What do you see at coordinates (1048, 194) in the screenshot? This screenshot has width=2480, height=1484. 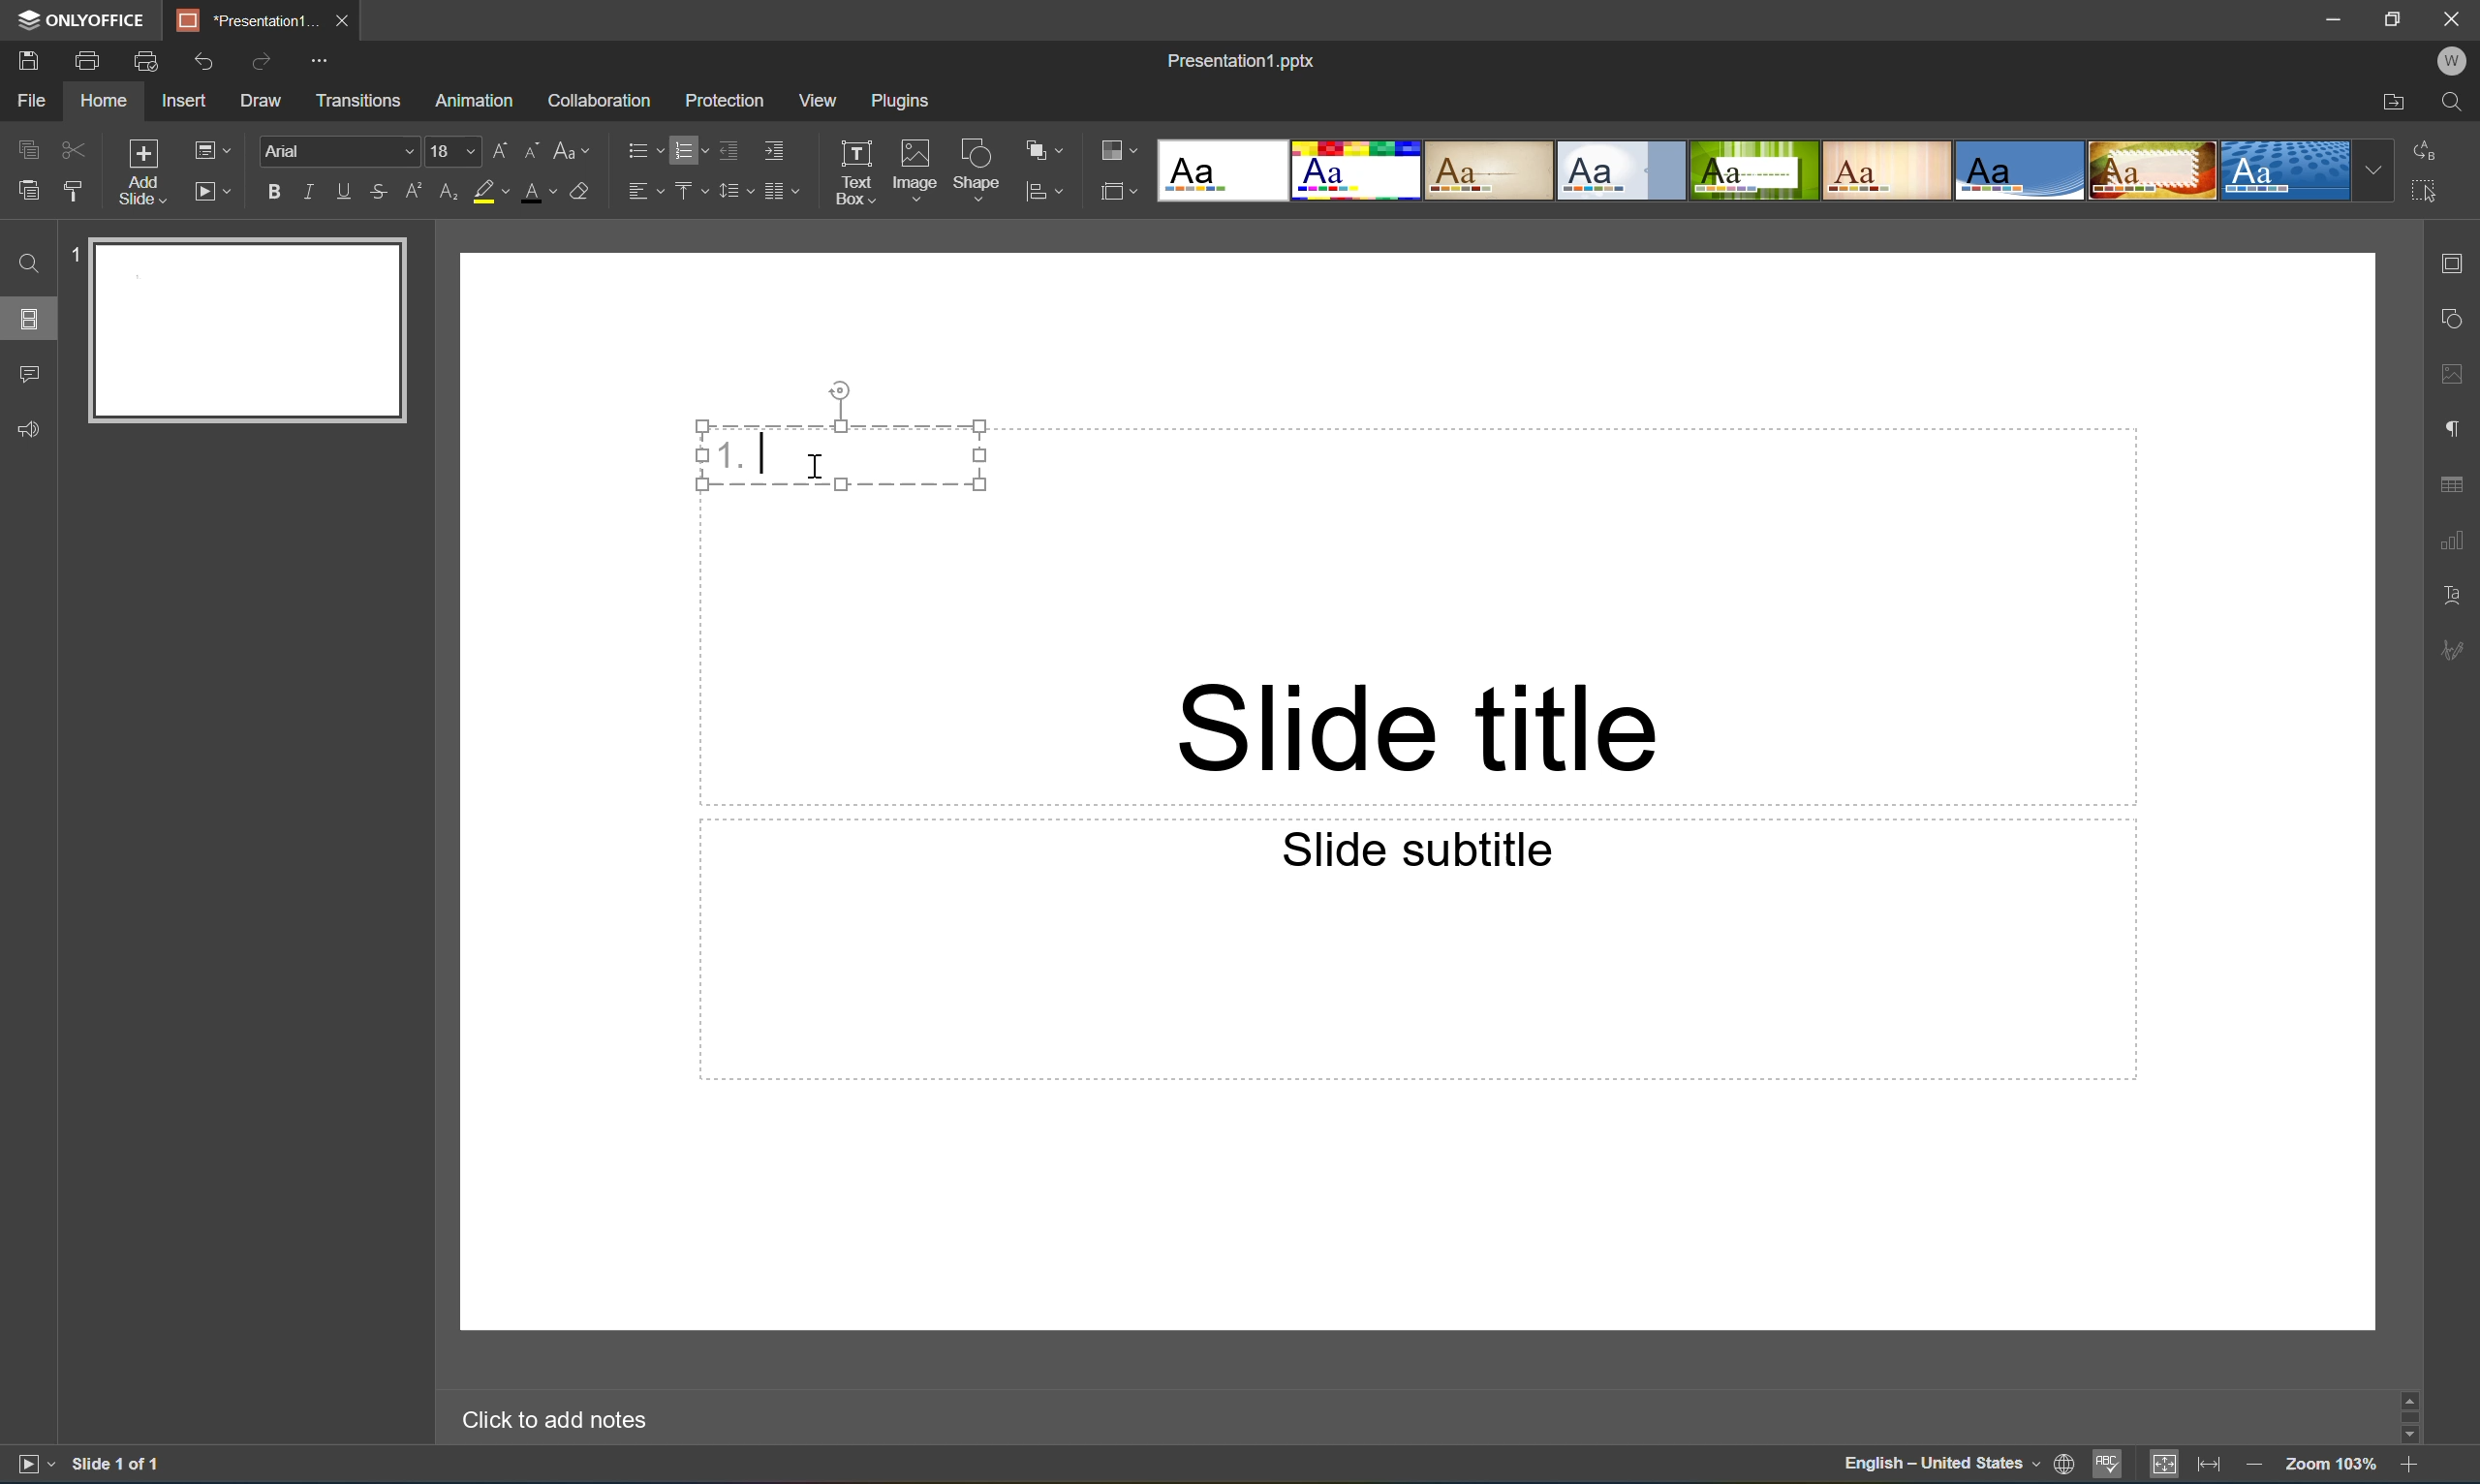 I see `Align shape` at bounding box center [1048, 194].